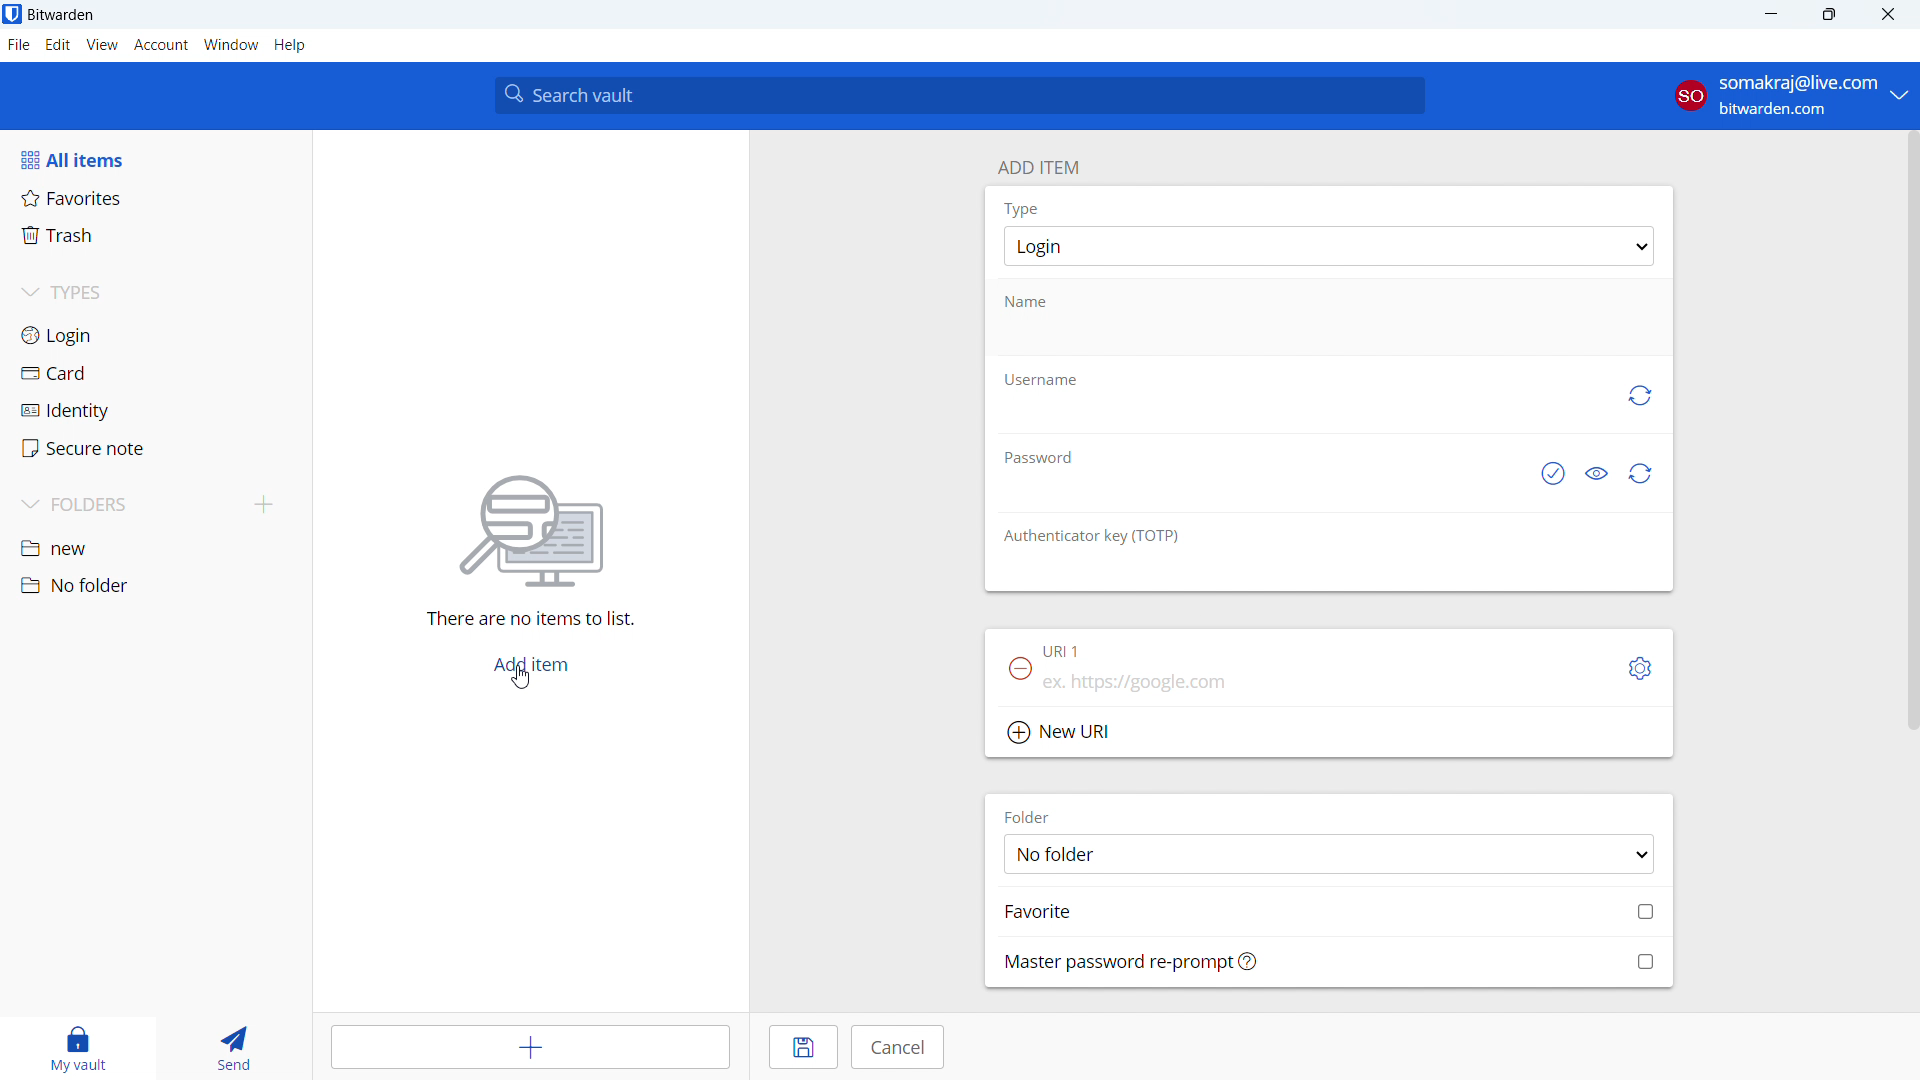  Describe the element at coordinates (1253, 494) in the screenshot. I see `add password` at that location.